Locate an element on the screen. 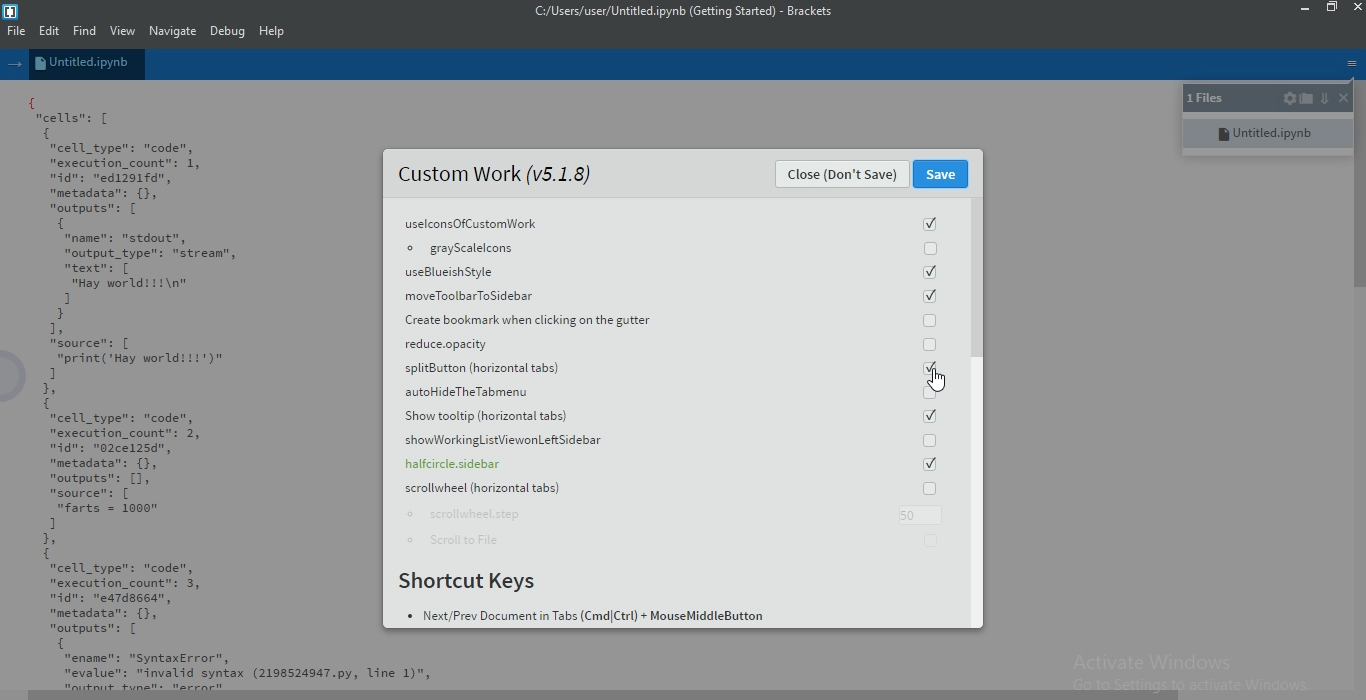 The width and height of the screenshot is (1366, 700). Scroll to File is located at coordinates (682, 542).